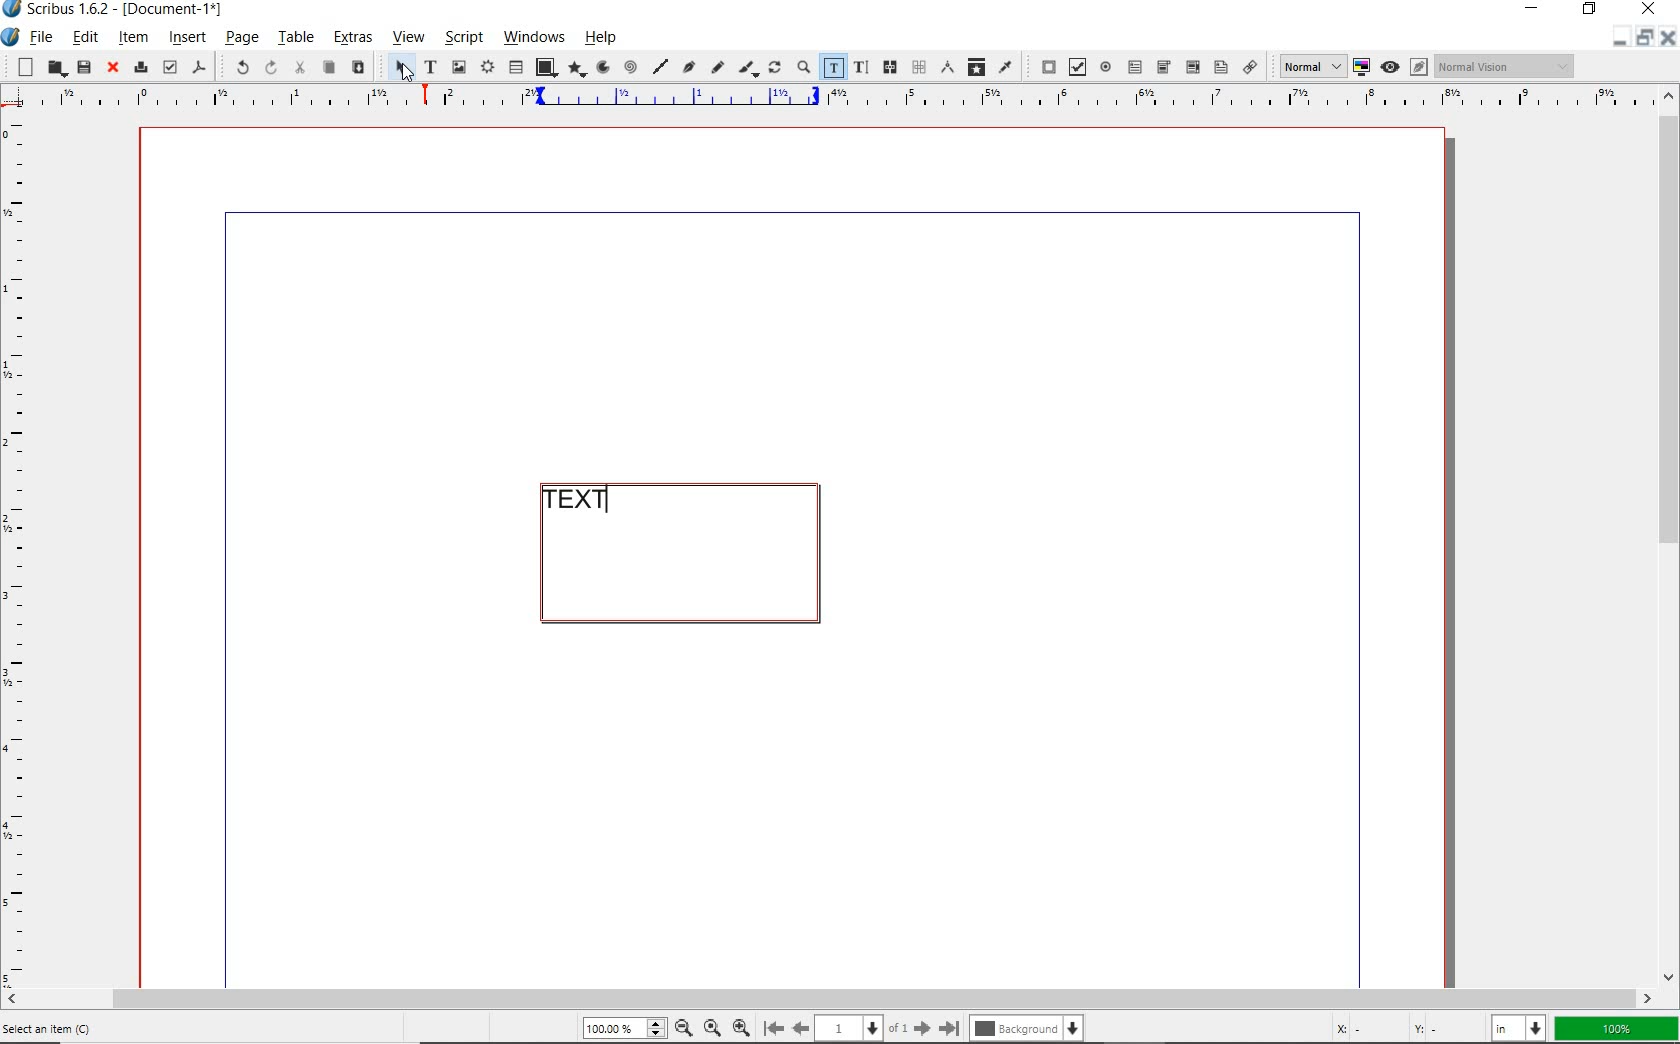  I want to click on Edit in preview mode, so click(1420, 66).